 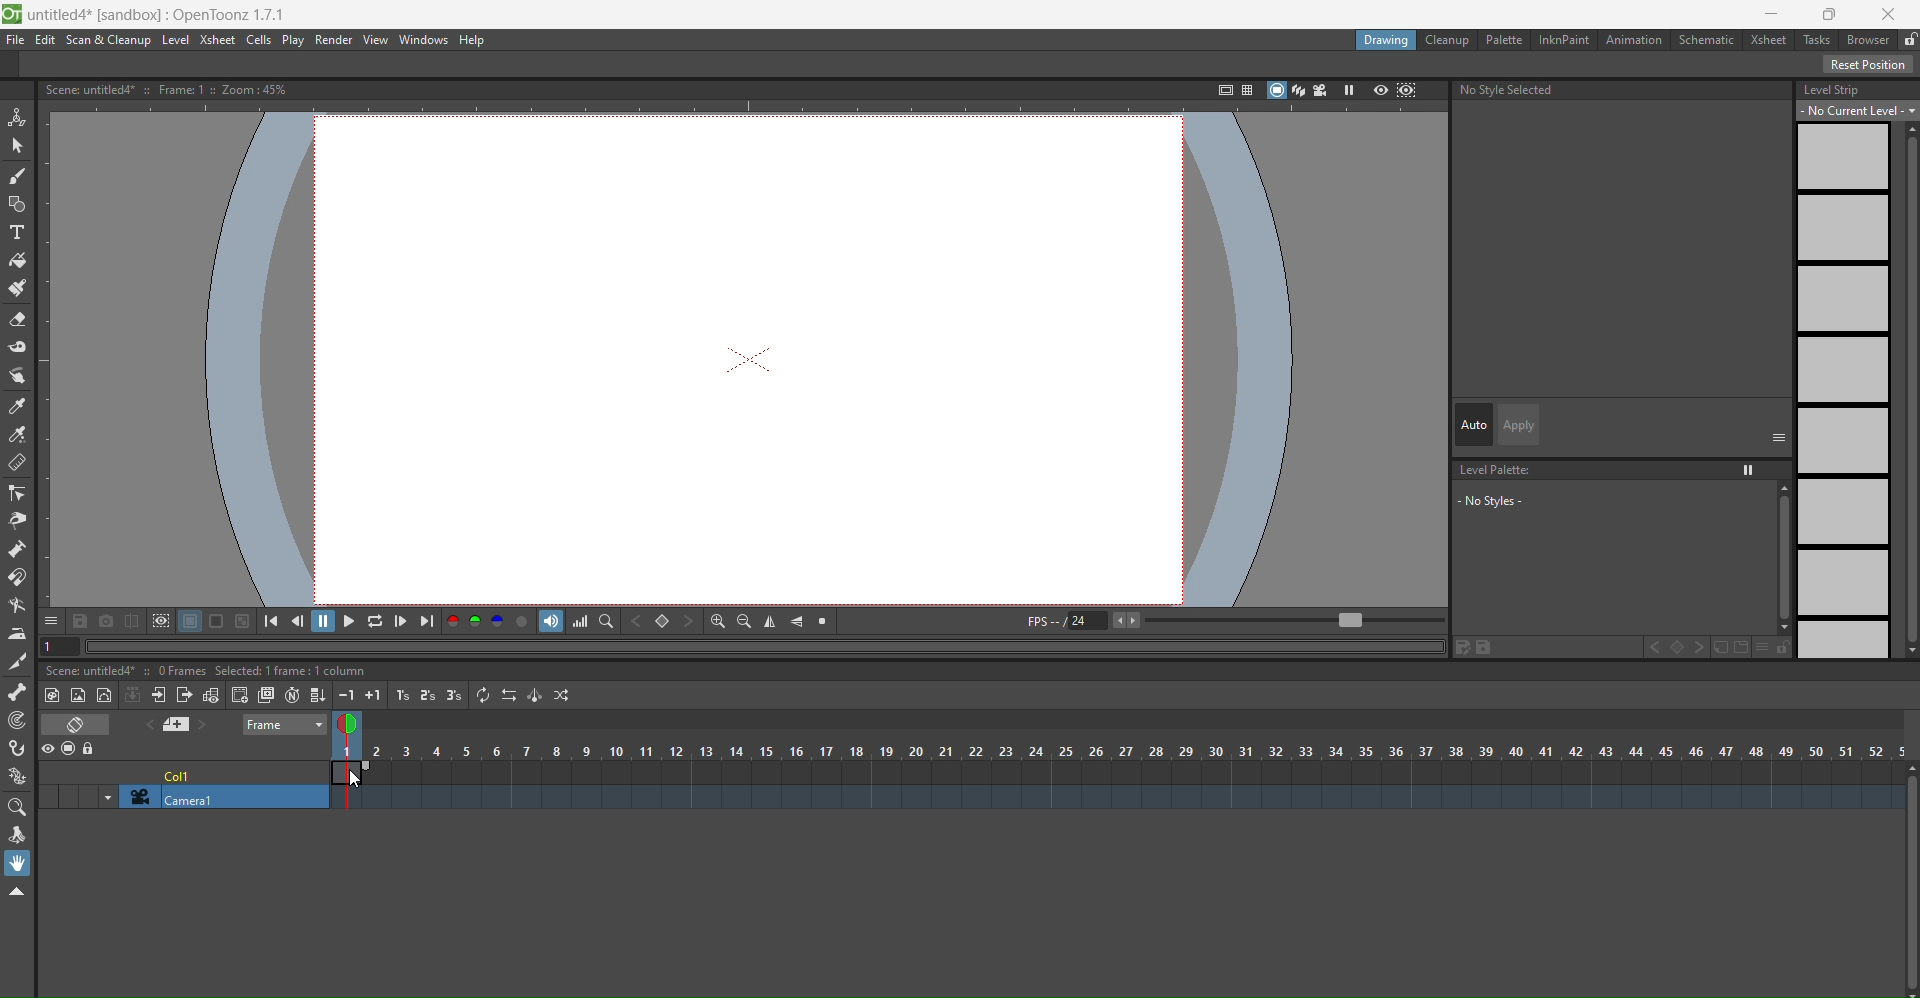 What do you see at coordinates (133, 694) in the screenshot?
I see `collapse` at bounding box center [133, 694].